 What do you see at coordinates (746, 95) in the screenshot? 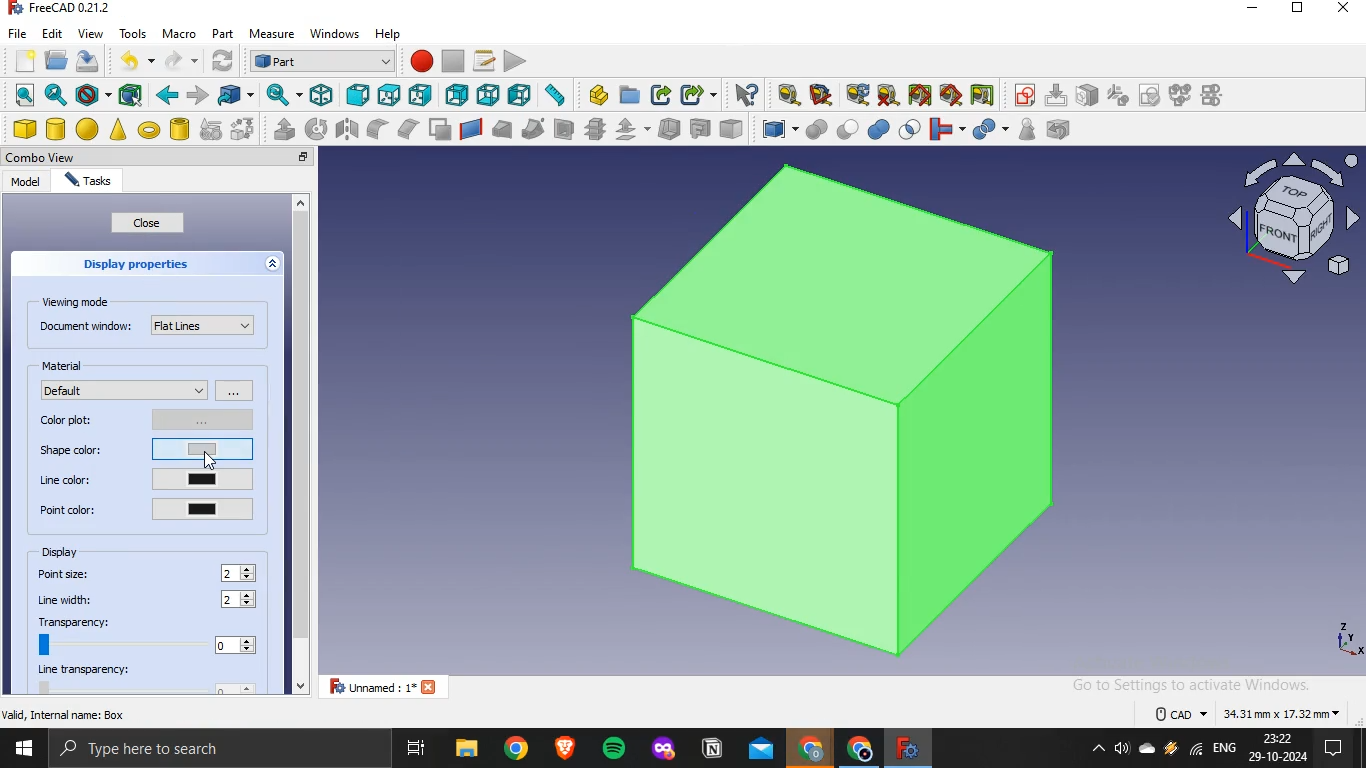
I see `what's this` at bounding box center [746, 95].